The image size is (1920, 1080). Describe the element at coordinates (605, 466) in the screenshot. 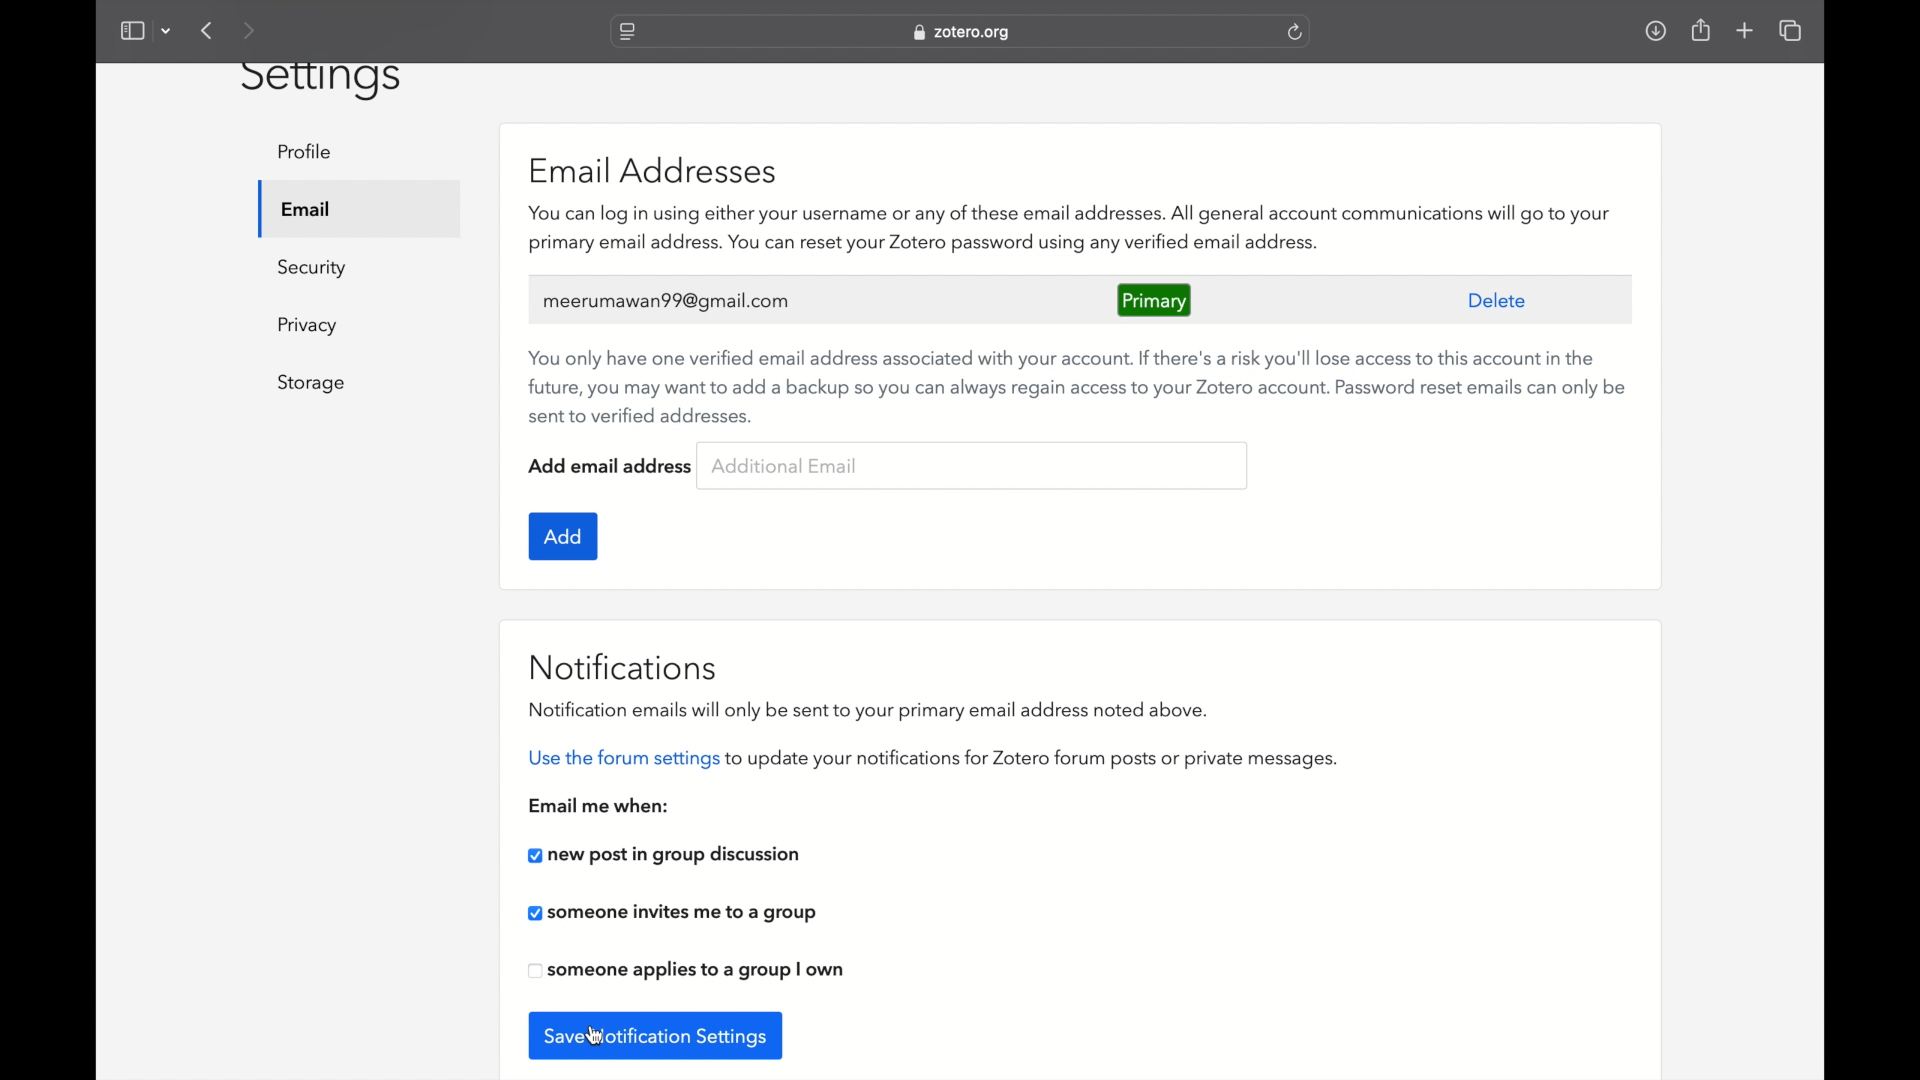

I see `add email address` at that location.